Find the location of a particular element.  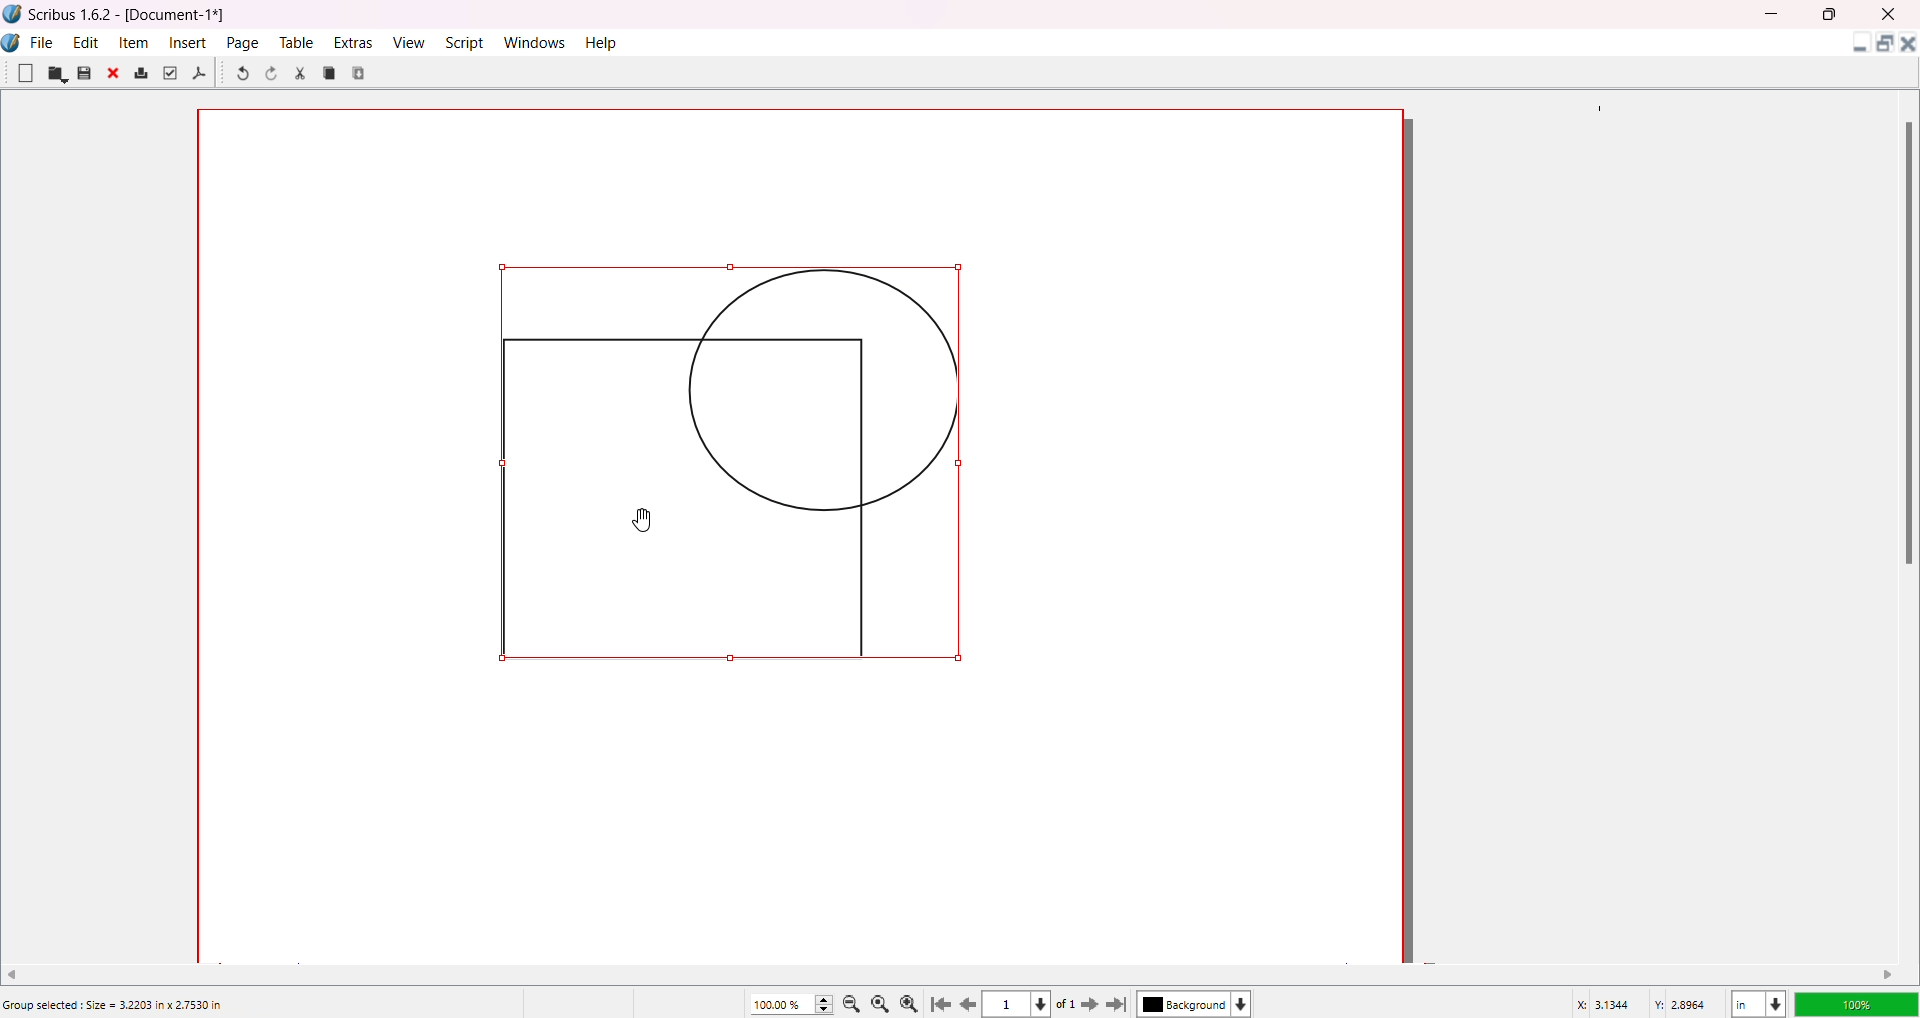

Logo is located at coordinates (13, 14).